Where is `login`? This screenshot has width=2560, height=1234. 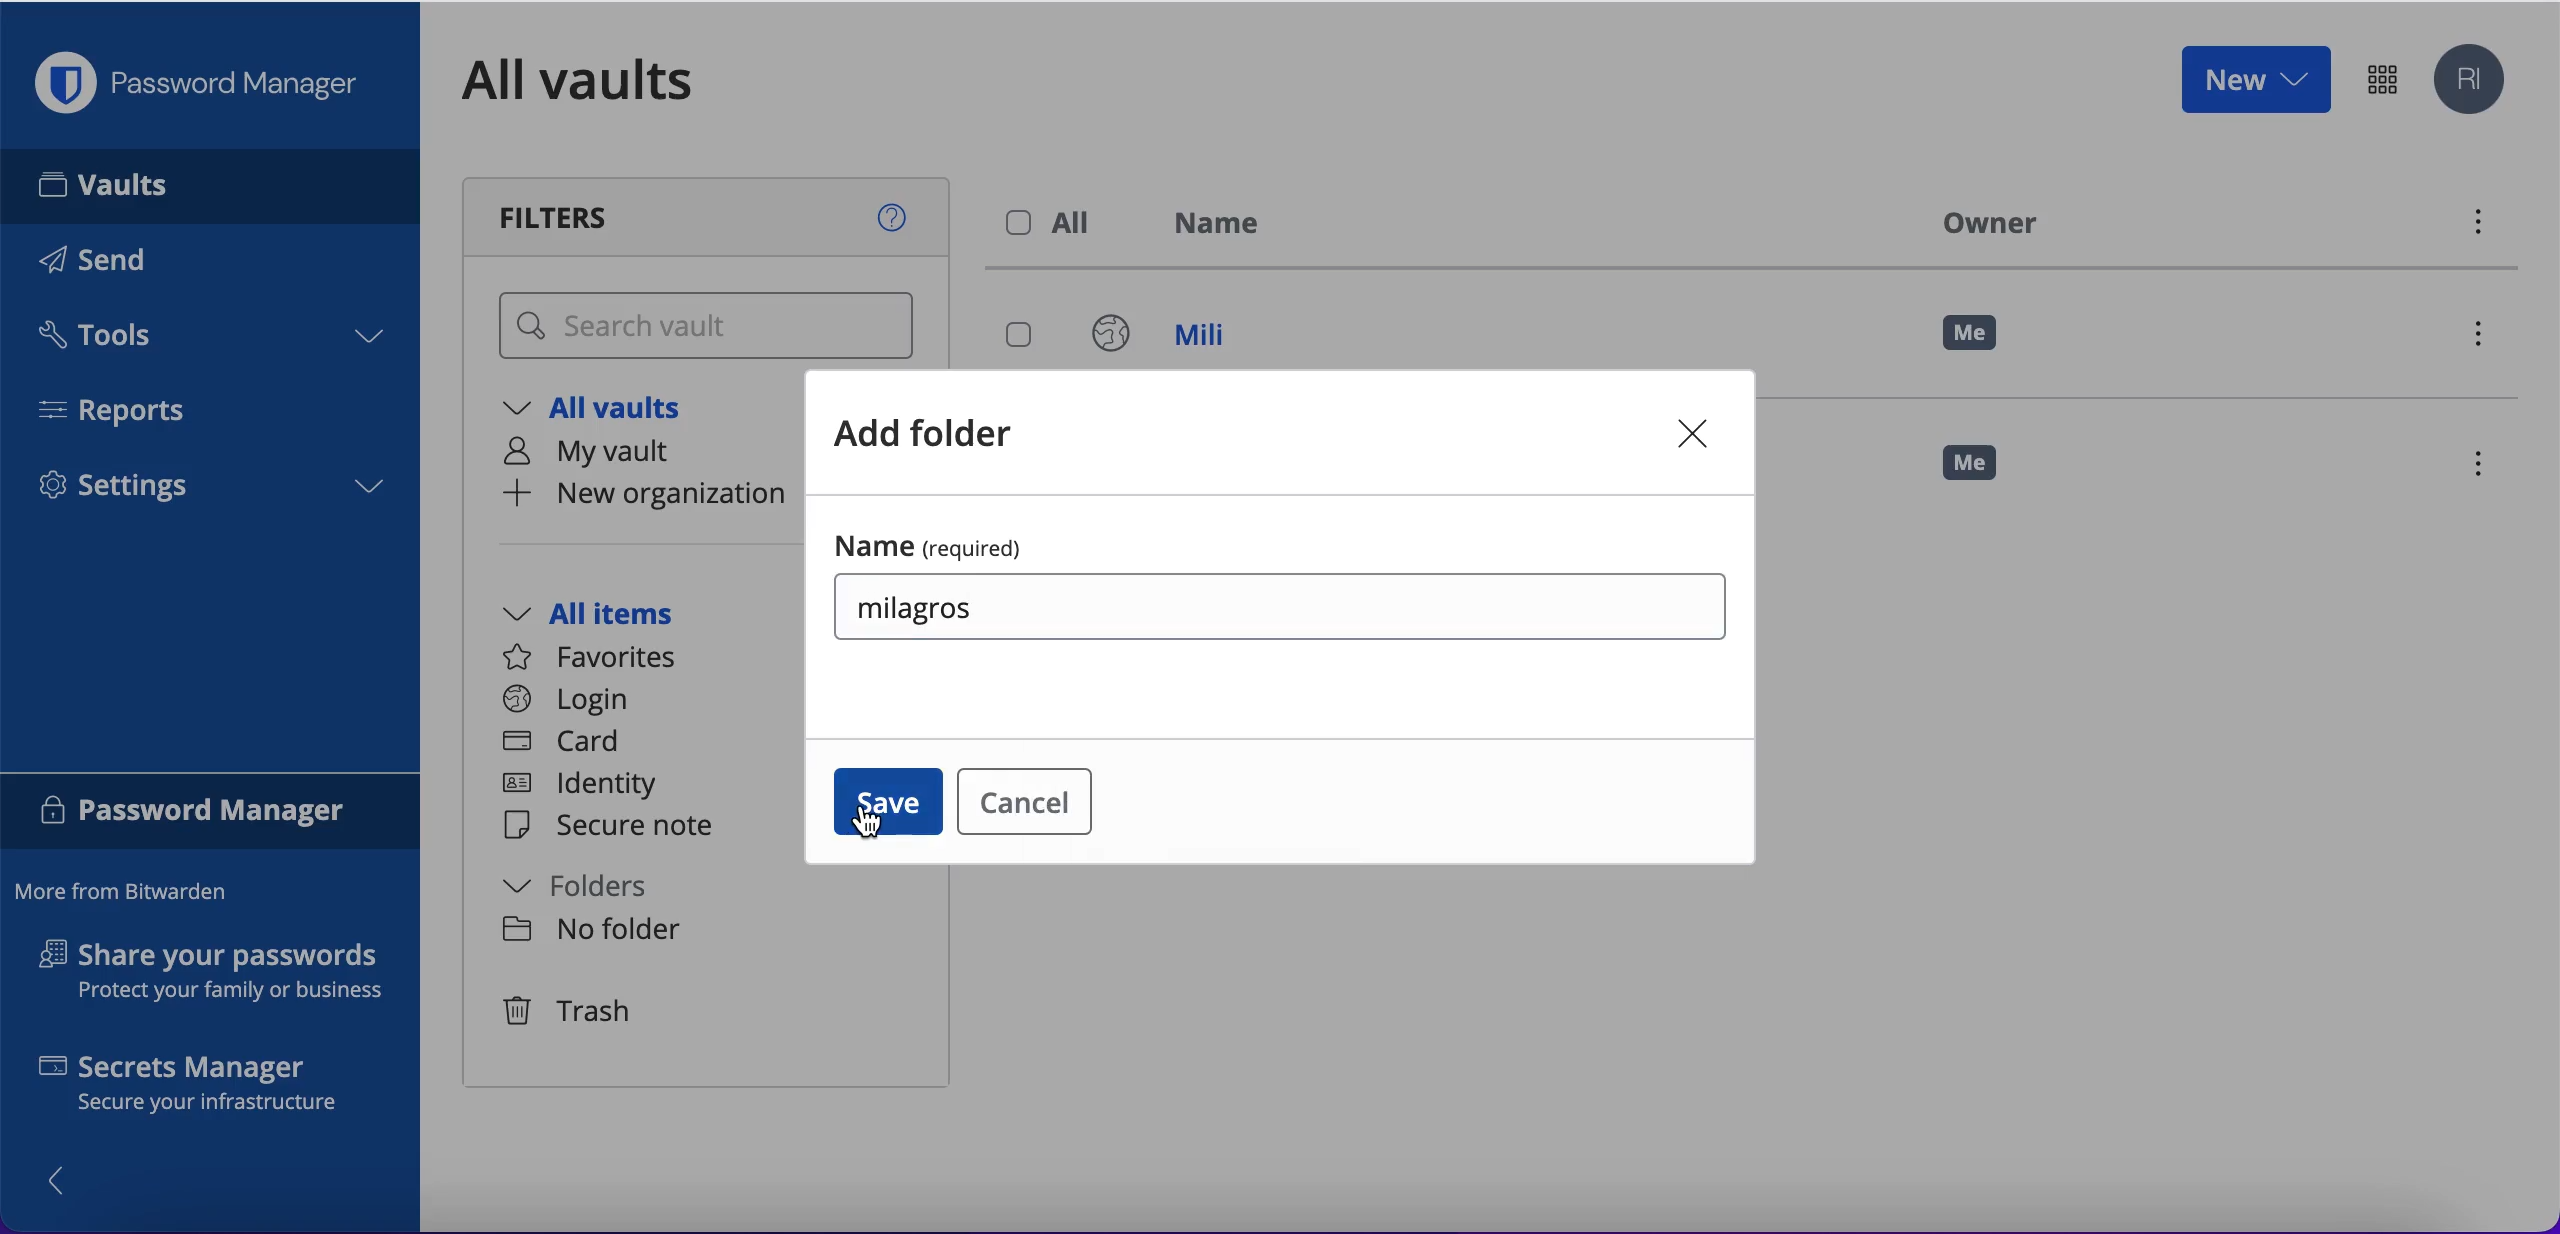
login is located at coordinates (566, 700).